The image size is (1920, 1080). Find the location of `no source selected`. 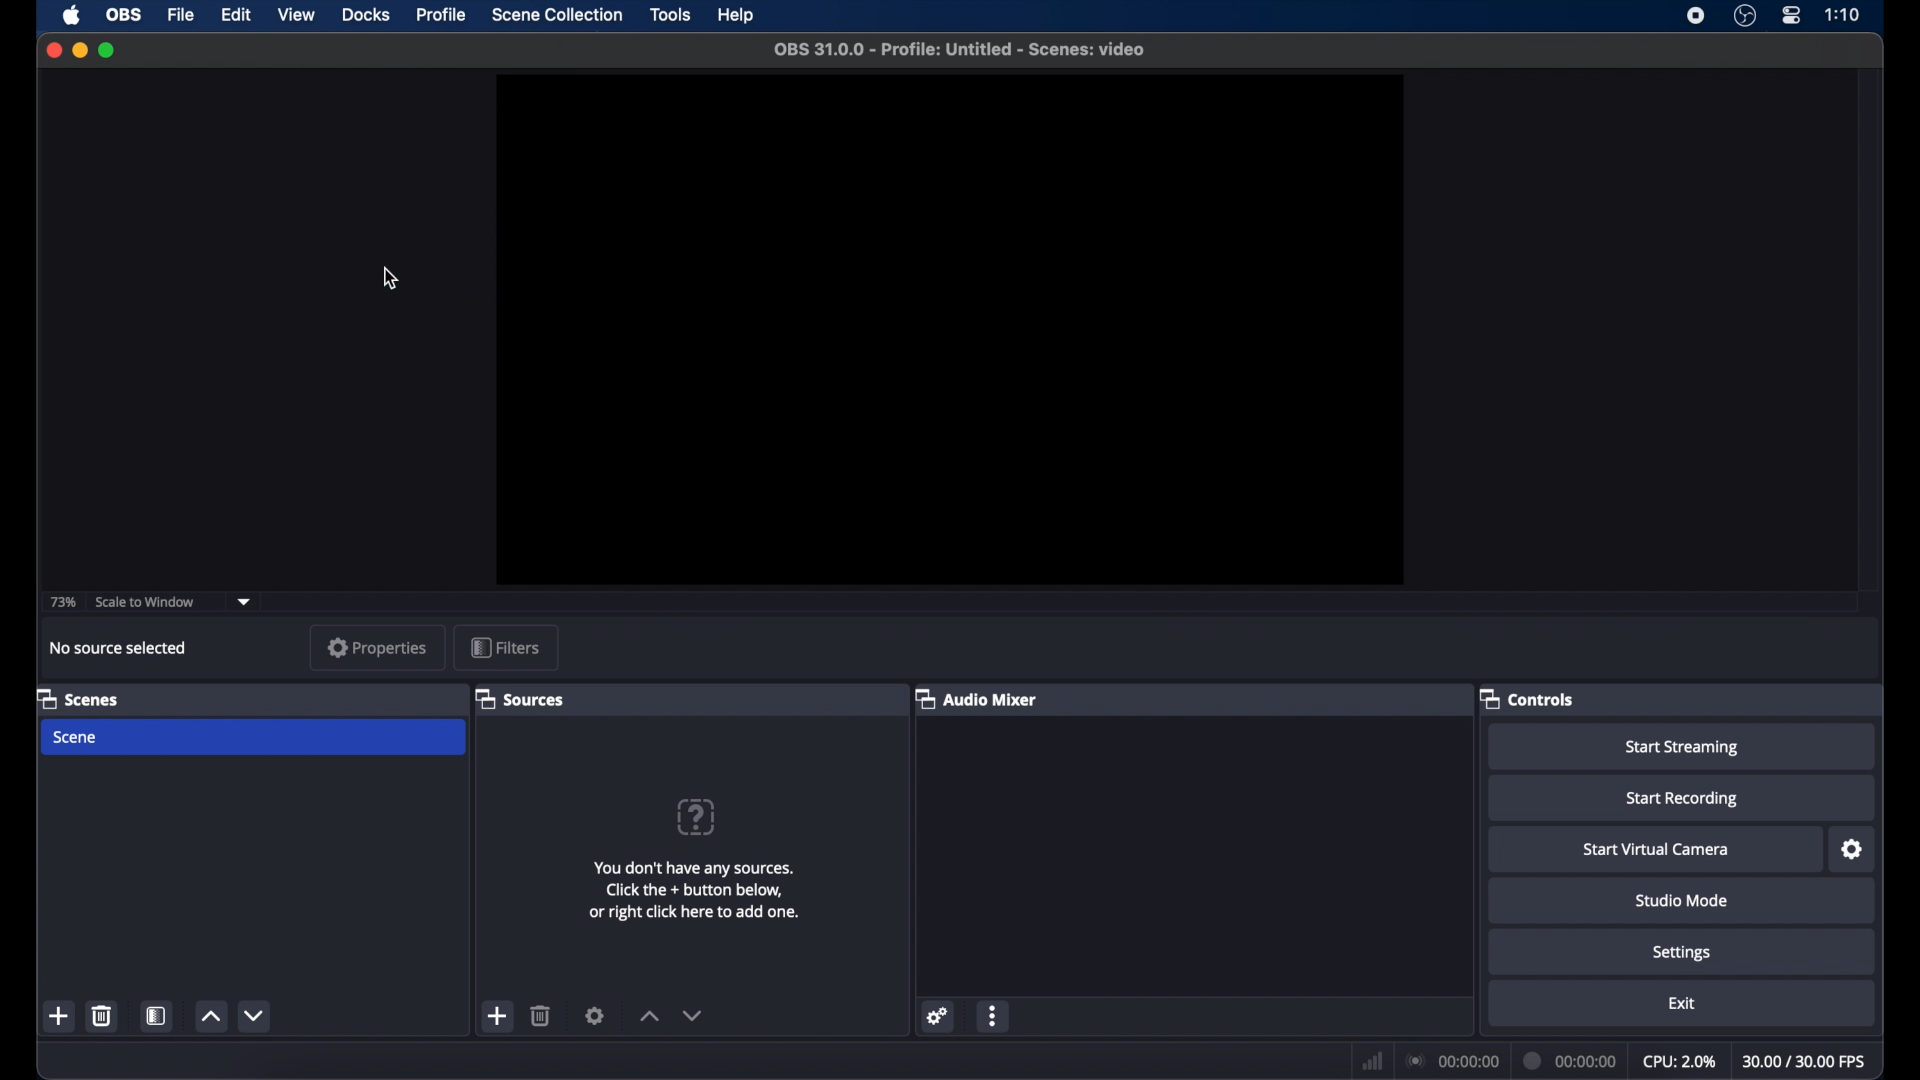

no source selected is located at coordinates (119, 647).